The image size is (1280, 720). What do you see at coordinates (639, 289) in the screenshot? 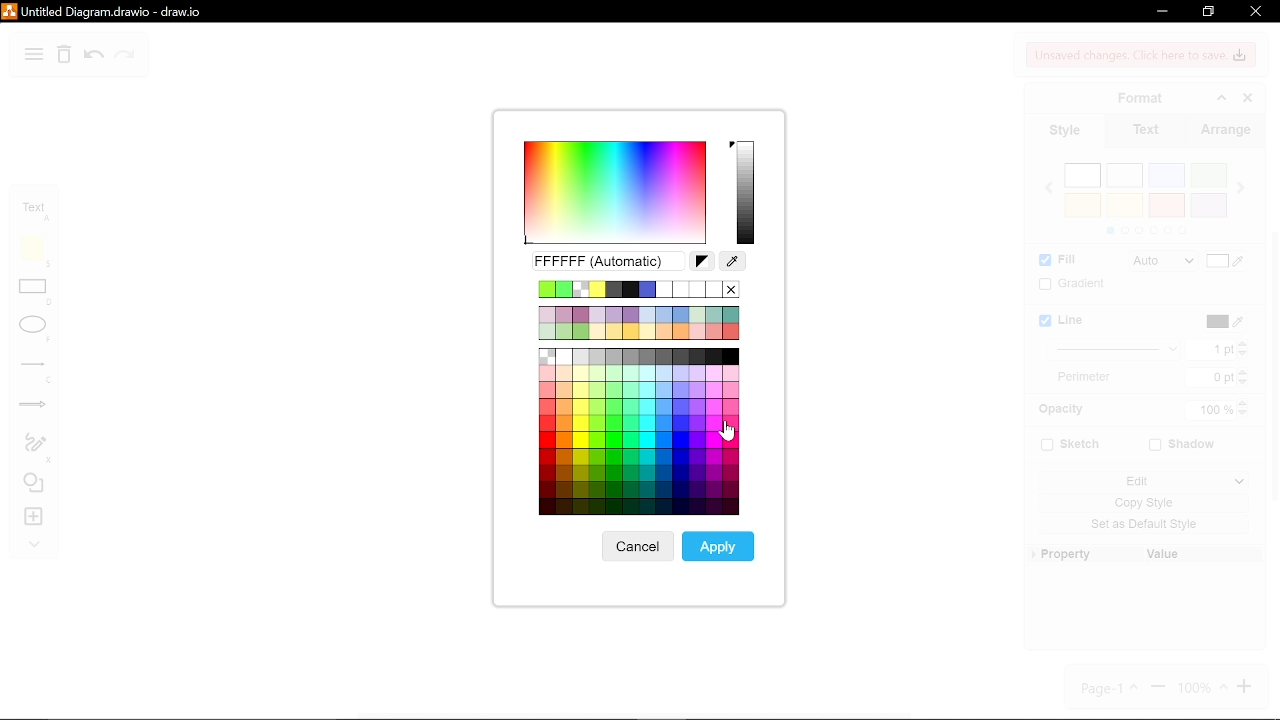
I see `current colors` at bounding box center [639, 289].